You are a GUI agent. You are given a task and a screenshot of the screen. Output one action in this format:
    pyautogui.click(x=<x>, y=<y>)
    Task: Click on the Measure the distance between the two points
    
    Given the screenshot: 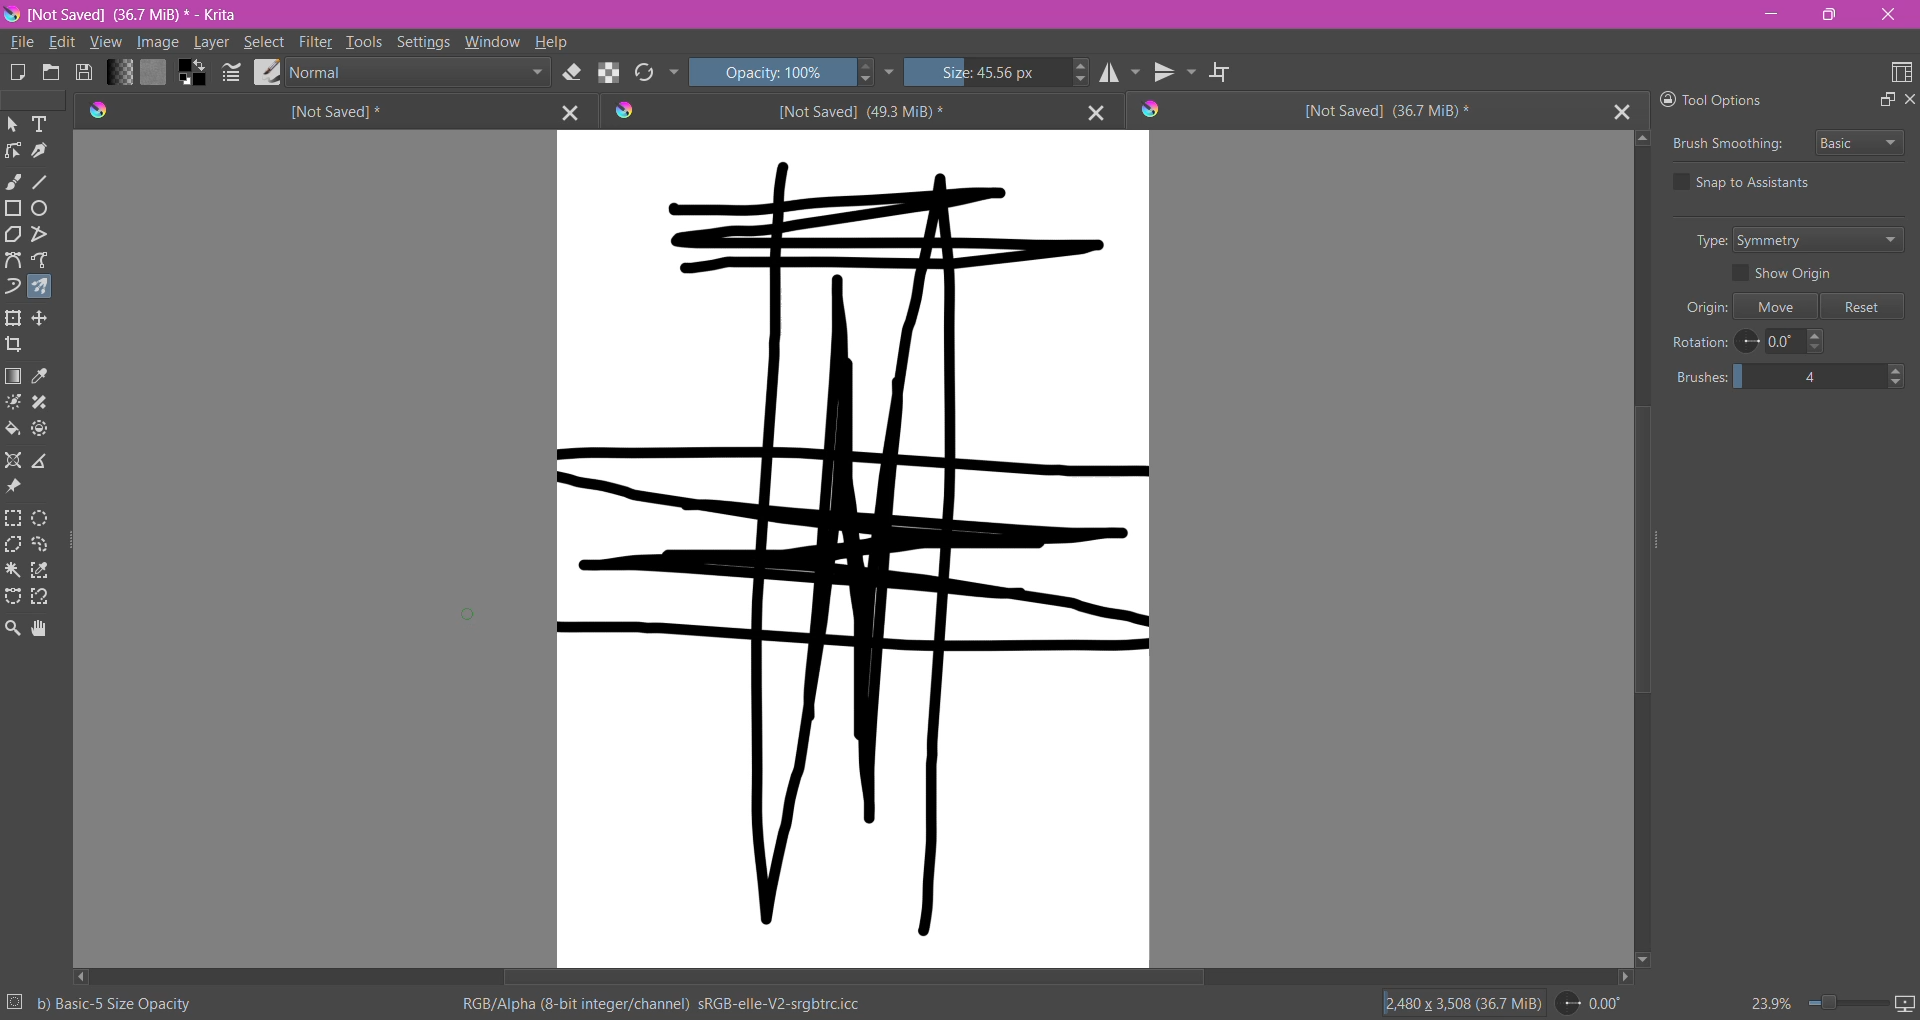 What is the action you would take?
    pyautogui.click(x=42, y=459)
    